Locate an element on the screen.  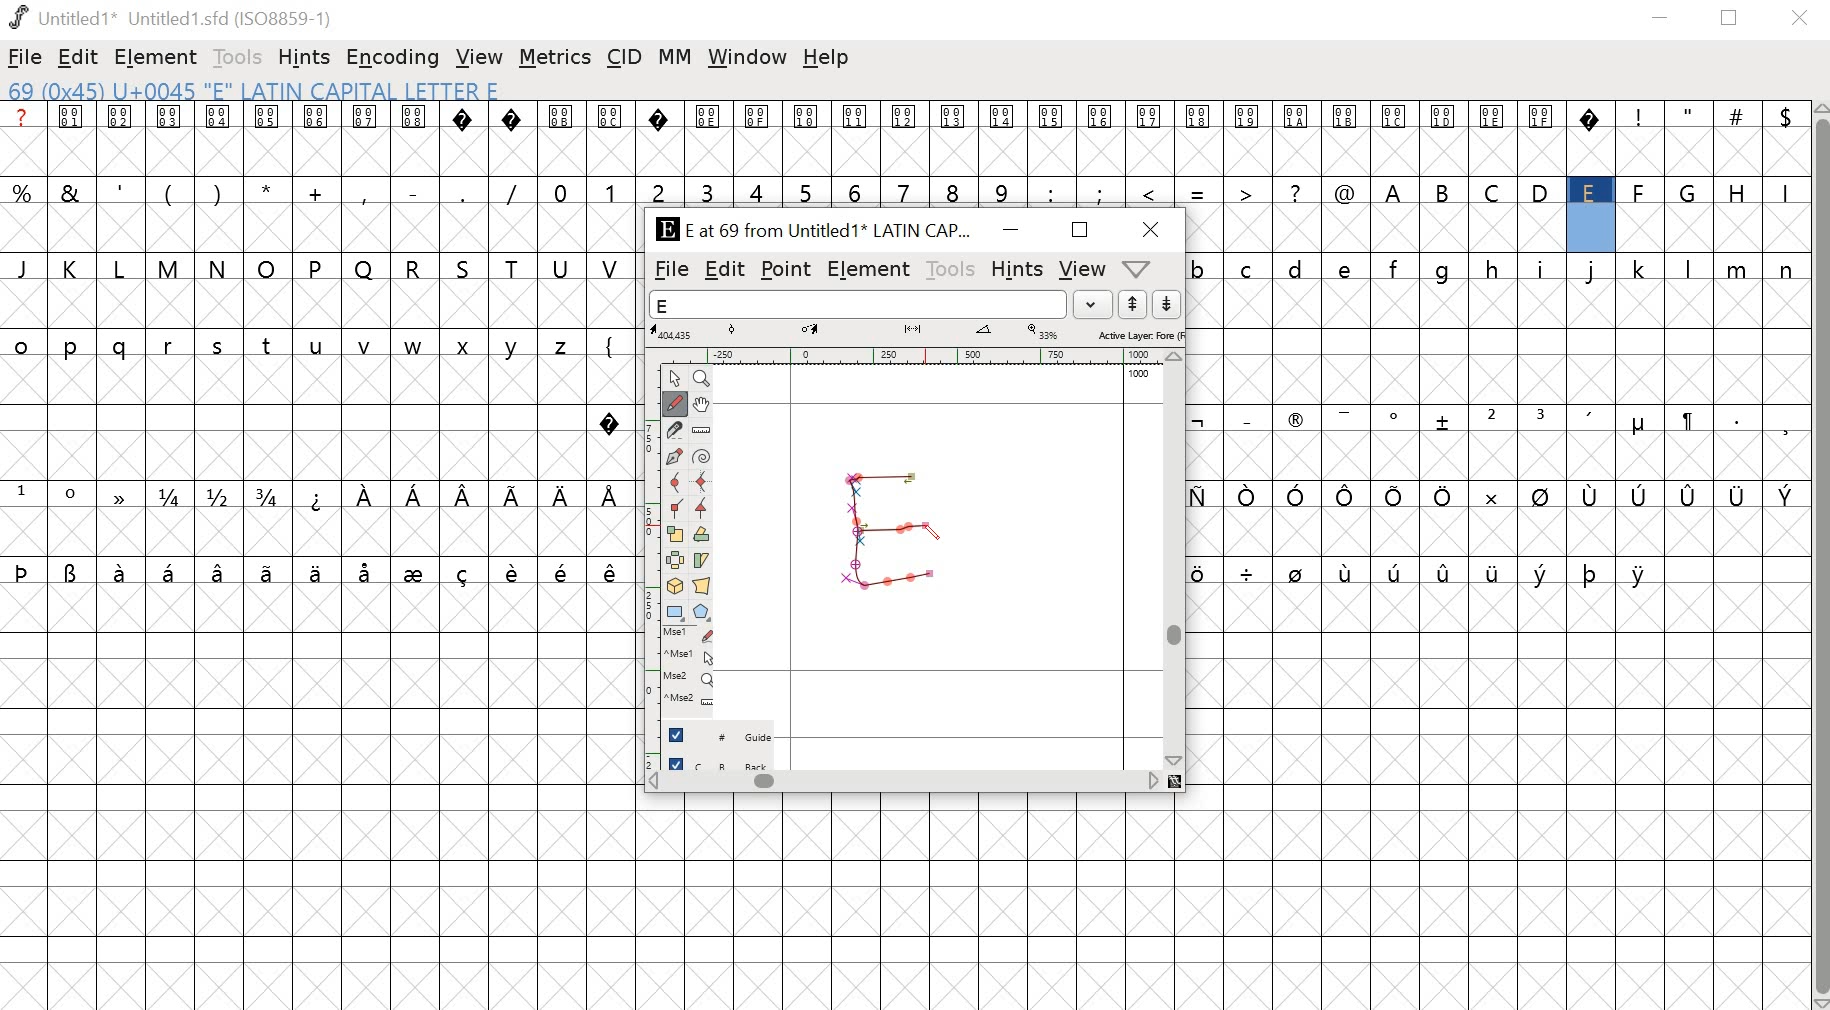
special characters is located at coordinates (1273, 494).